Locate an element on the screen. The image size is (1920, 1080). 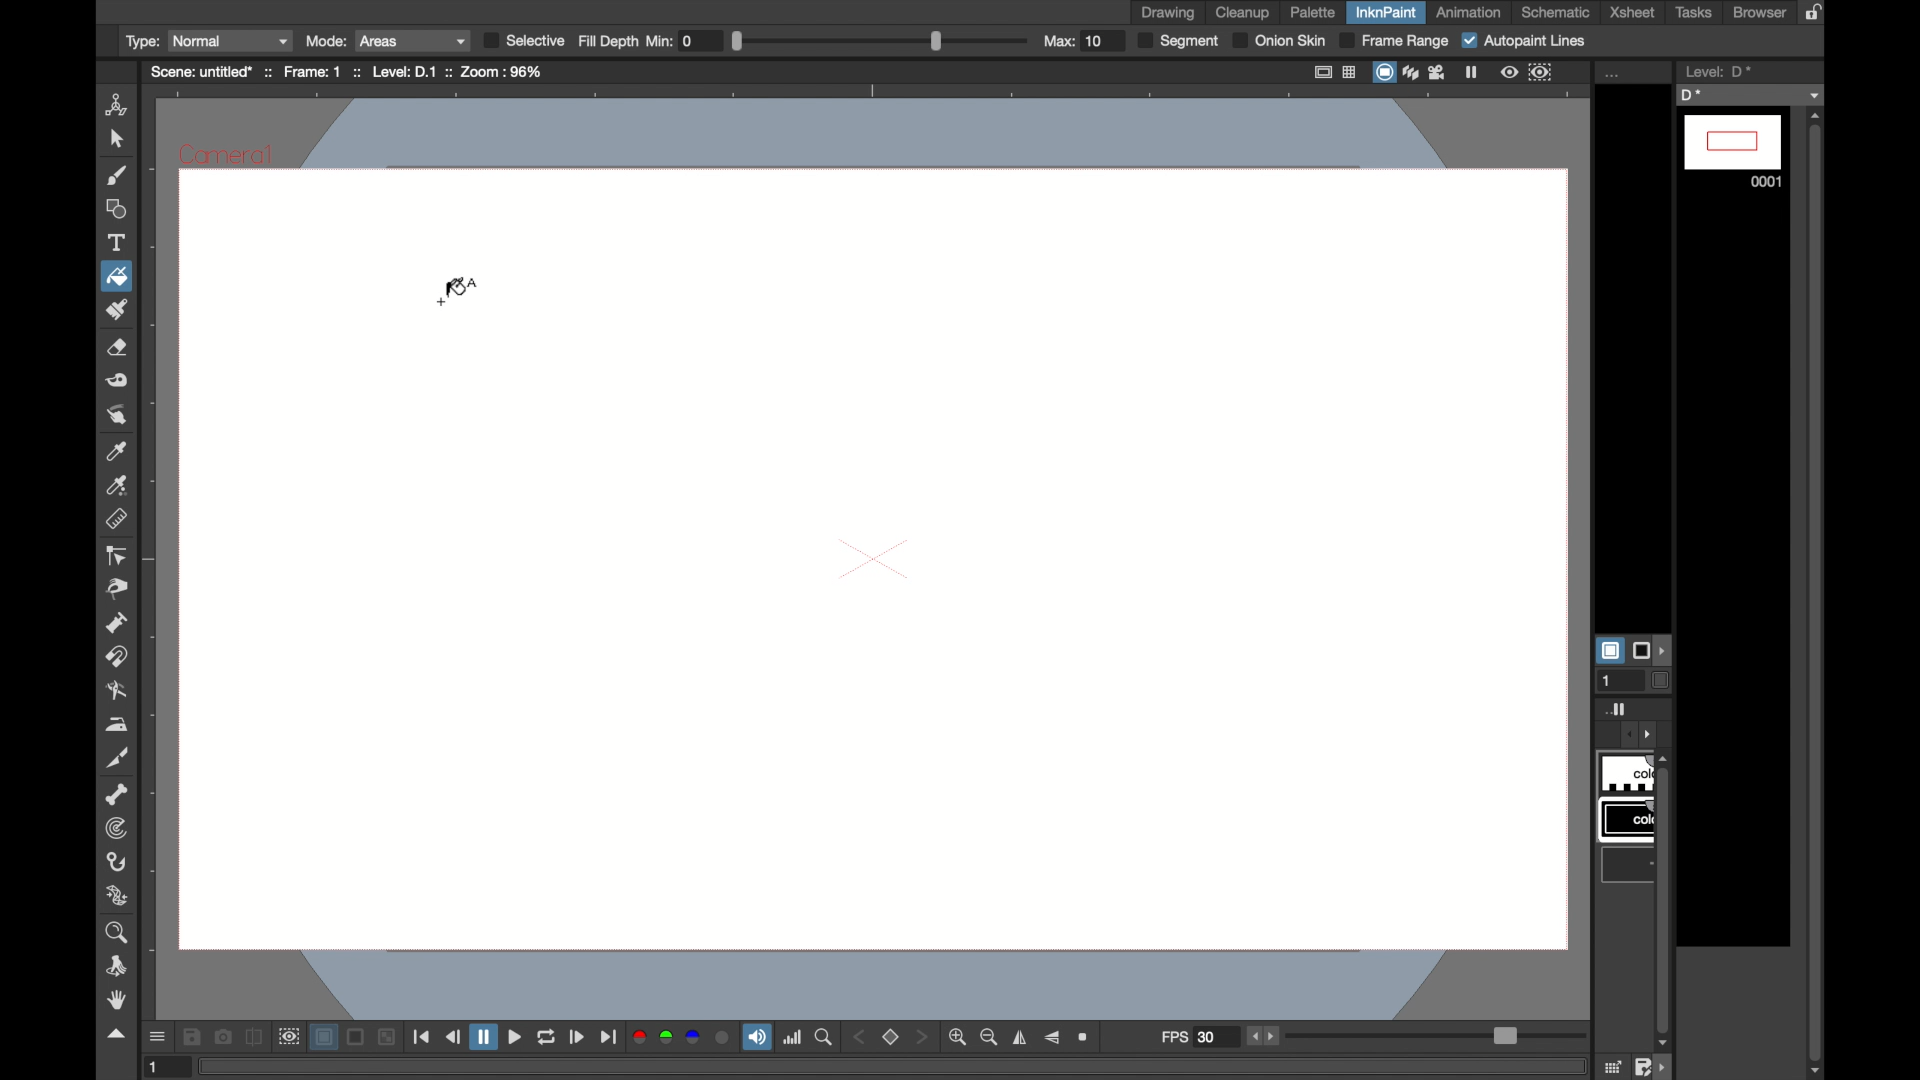
layer is located at coordinates (324, 1036).